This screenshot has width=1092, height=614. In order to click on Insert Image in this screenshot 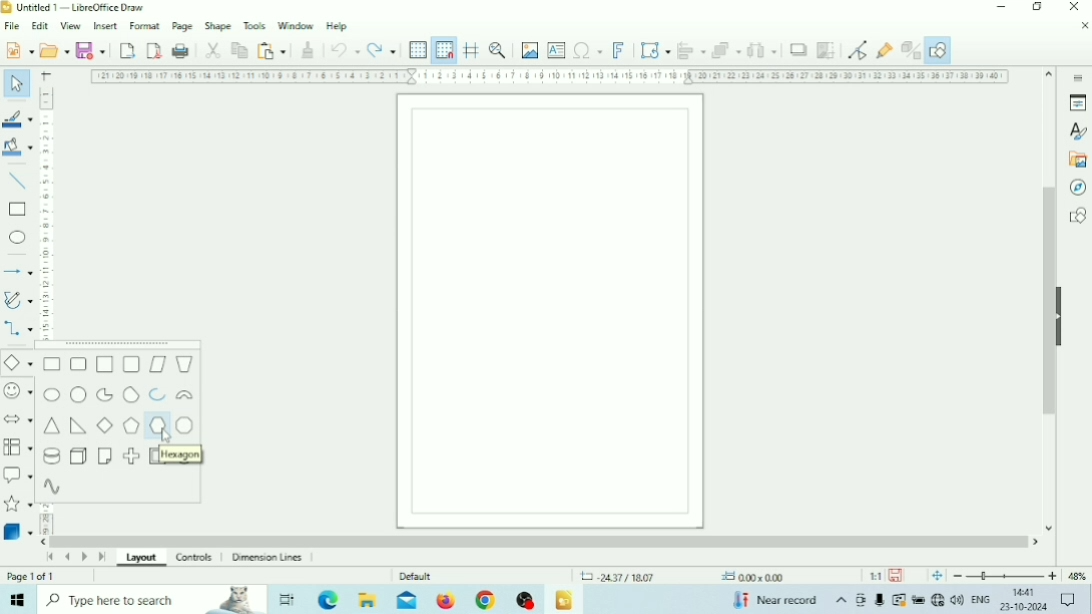, I will do `click(530, 50)`.